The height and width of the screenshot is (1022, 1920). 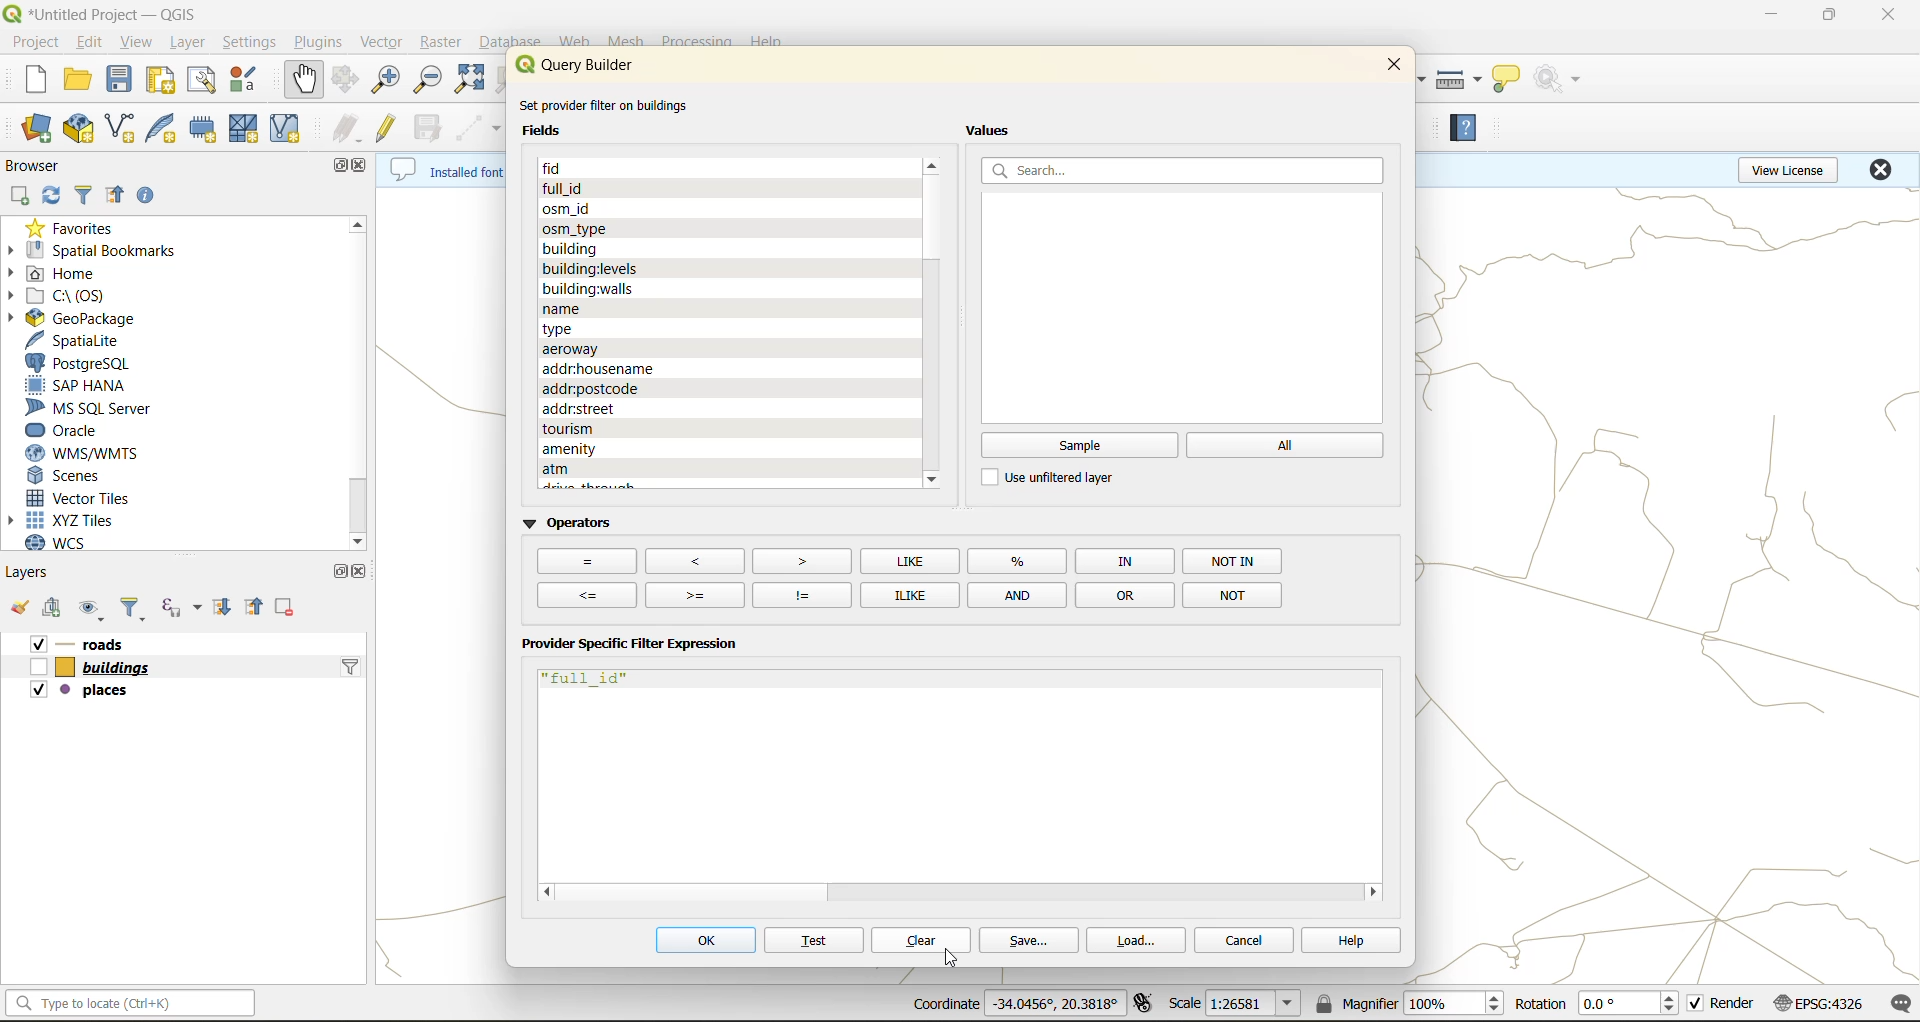 I want to click on save edits, so click(x=429, y=130).